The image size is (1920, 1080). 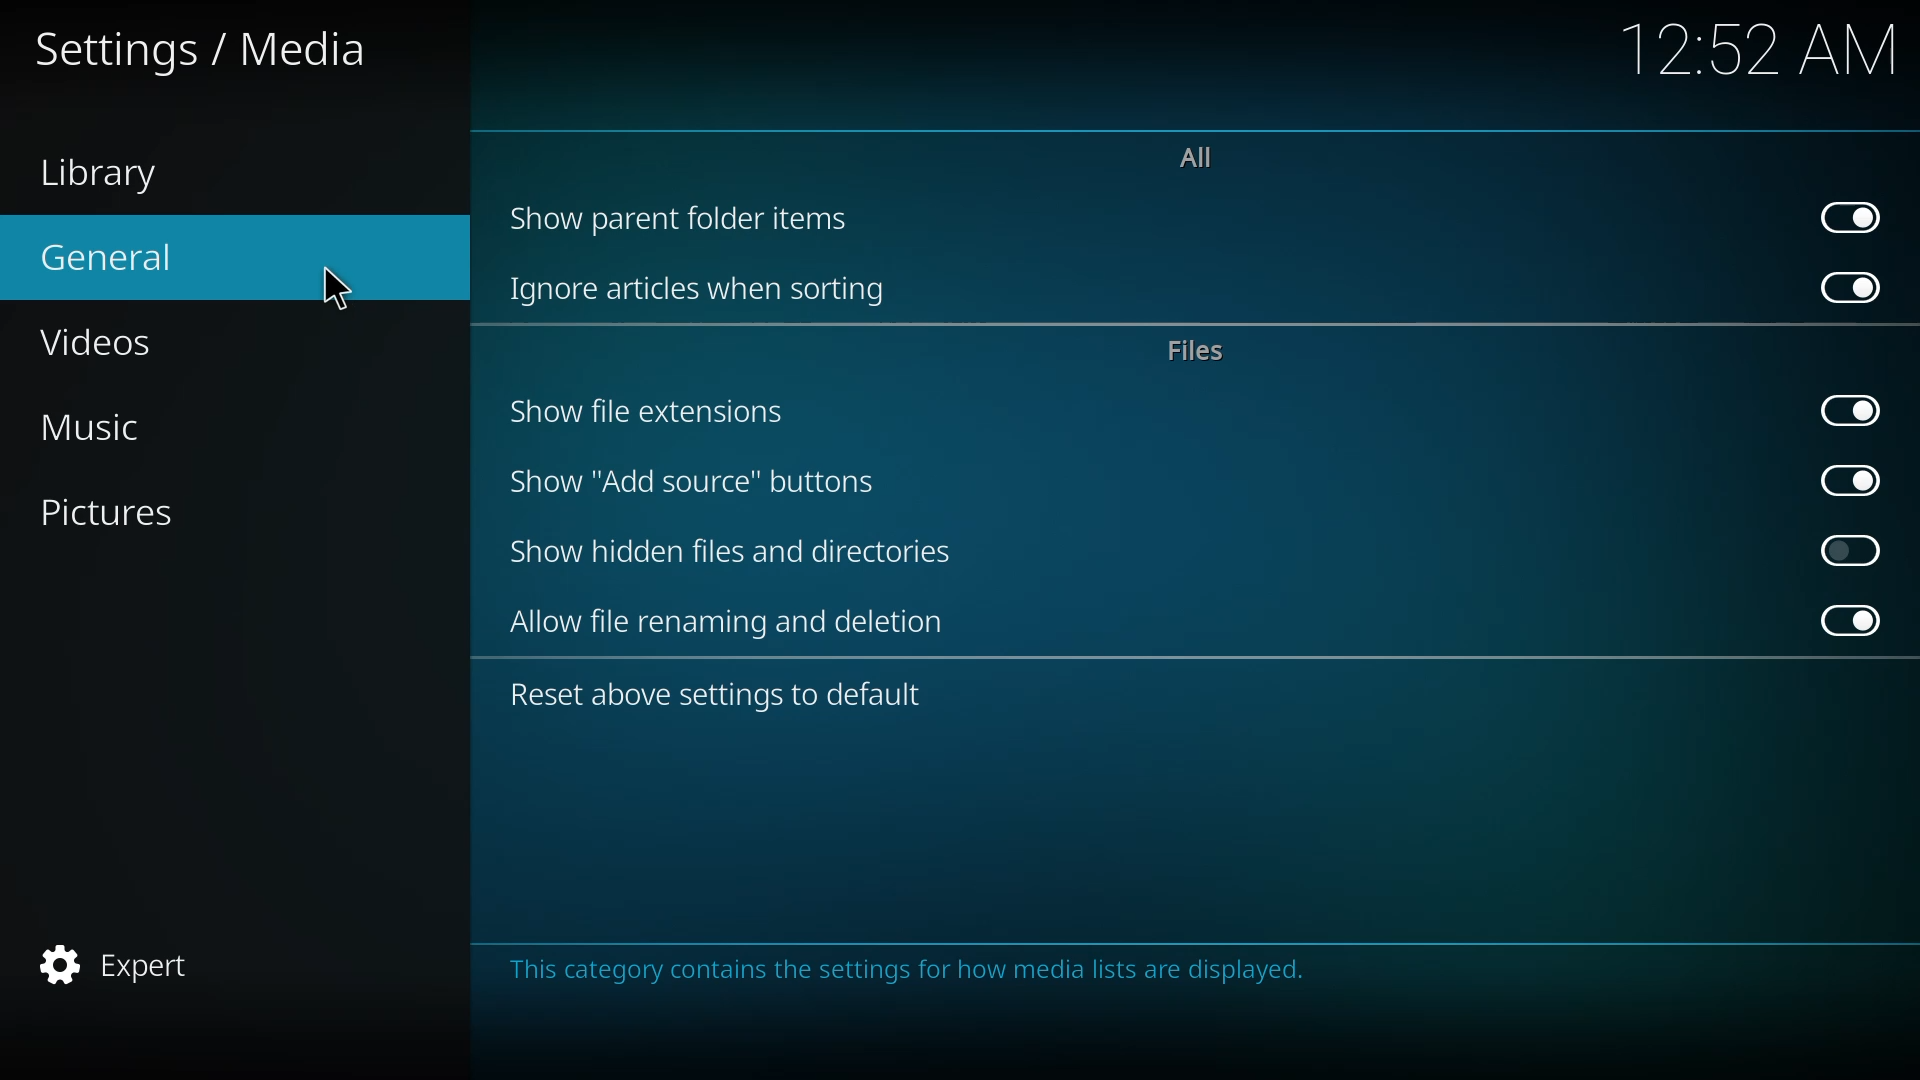 What do you see at coordinates (654, 410) in the screenshot?
I see `show file extensions` at bounding box center [654, 410].